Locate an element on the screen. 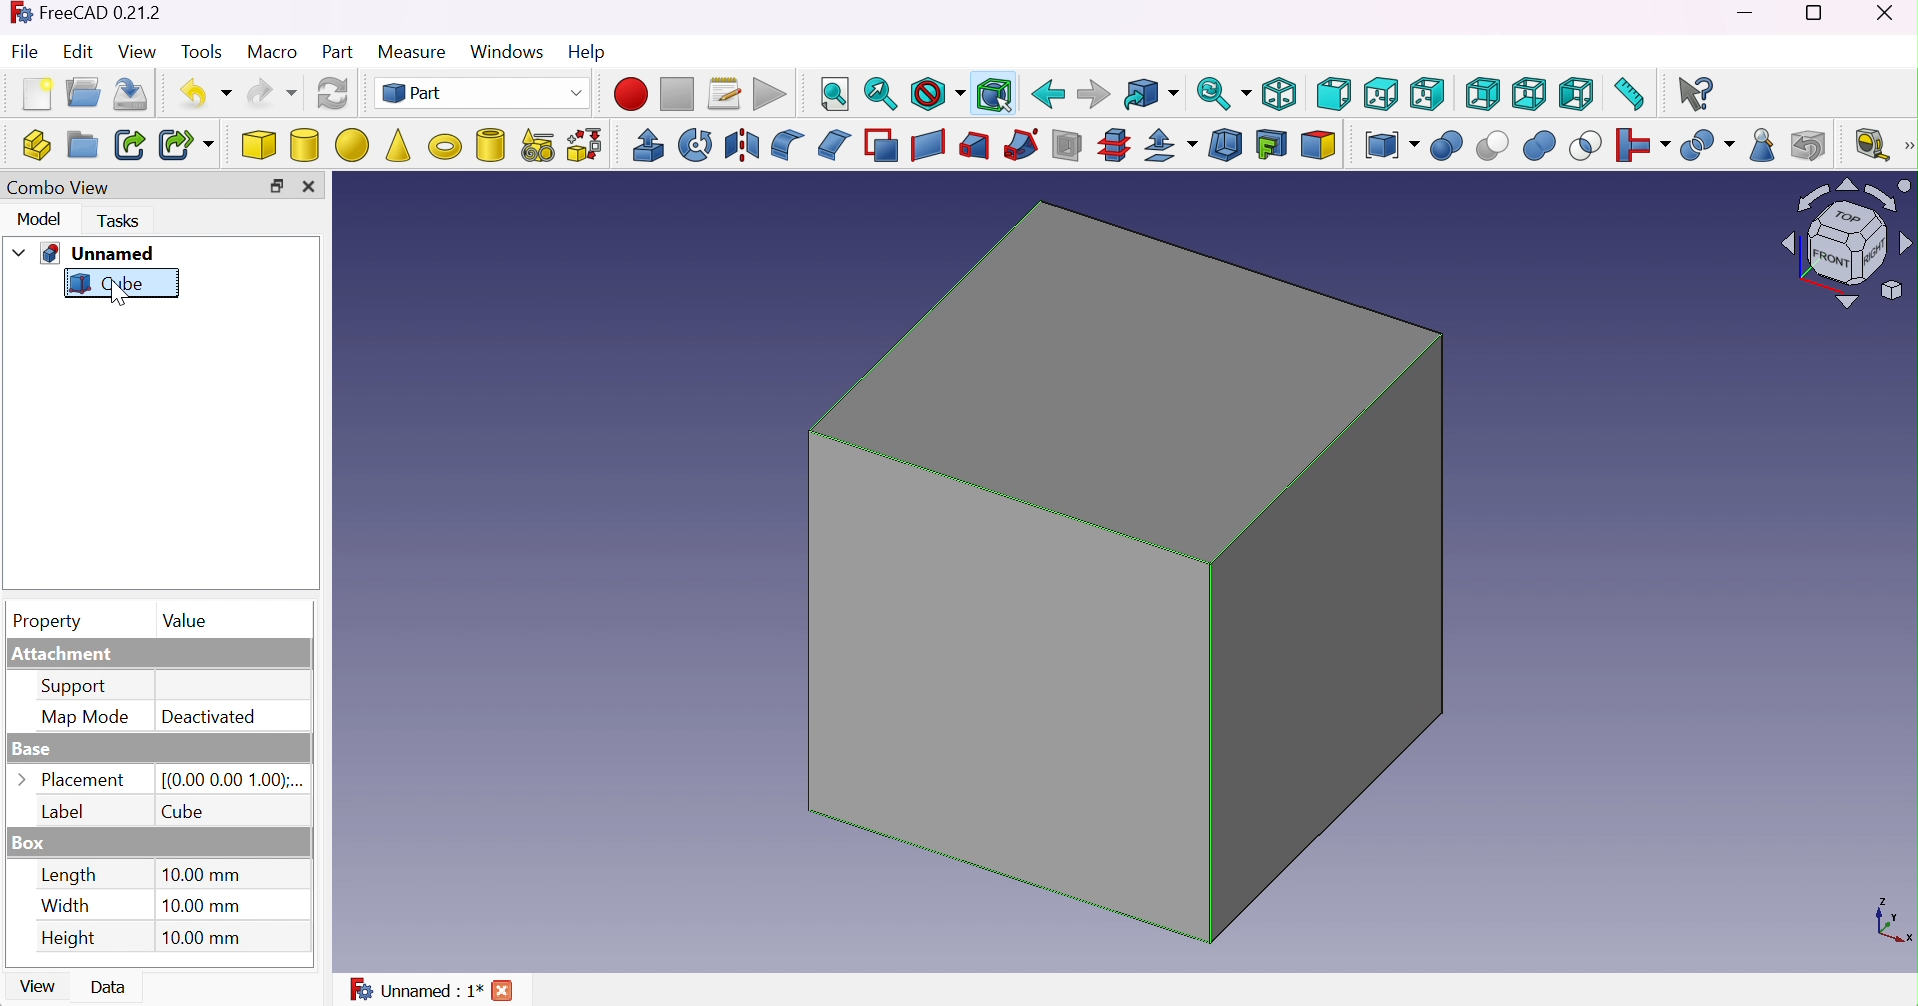 This screenshot has height=1006, width=1918. Sphere is located at coordinates (351, 147).